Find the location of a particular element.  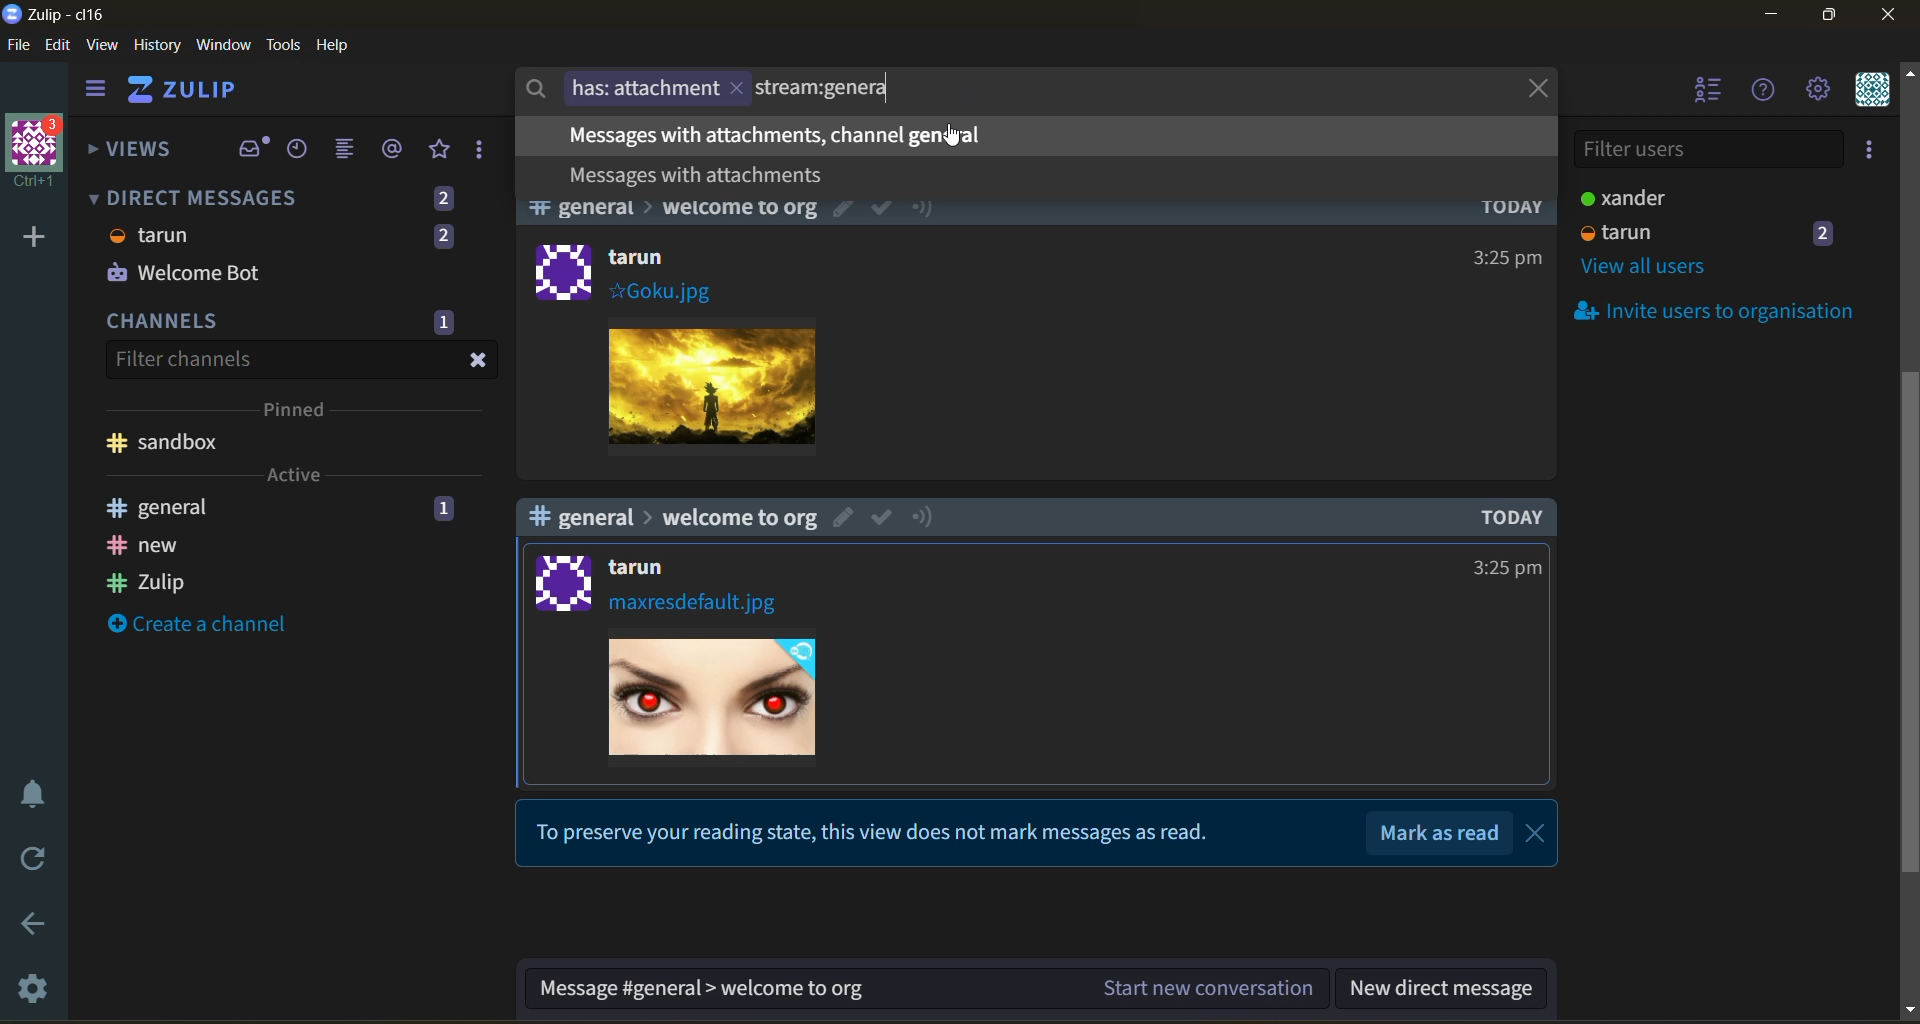

maxresdefault.jpg is located at coordinates (695, 605).